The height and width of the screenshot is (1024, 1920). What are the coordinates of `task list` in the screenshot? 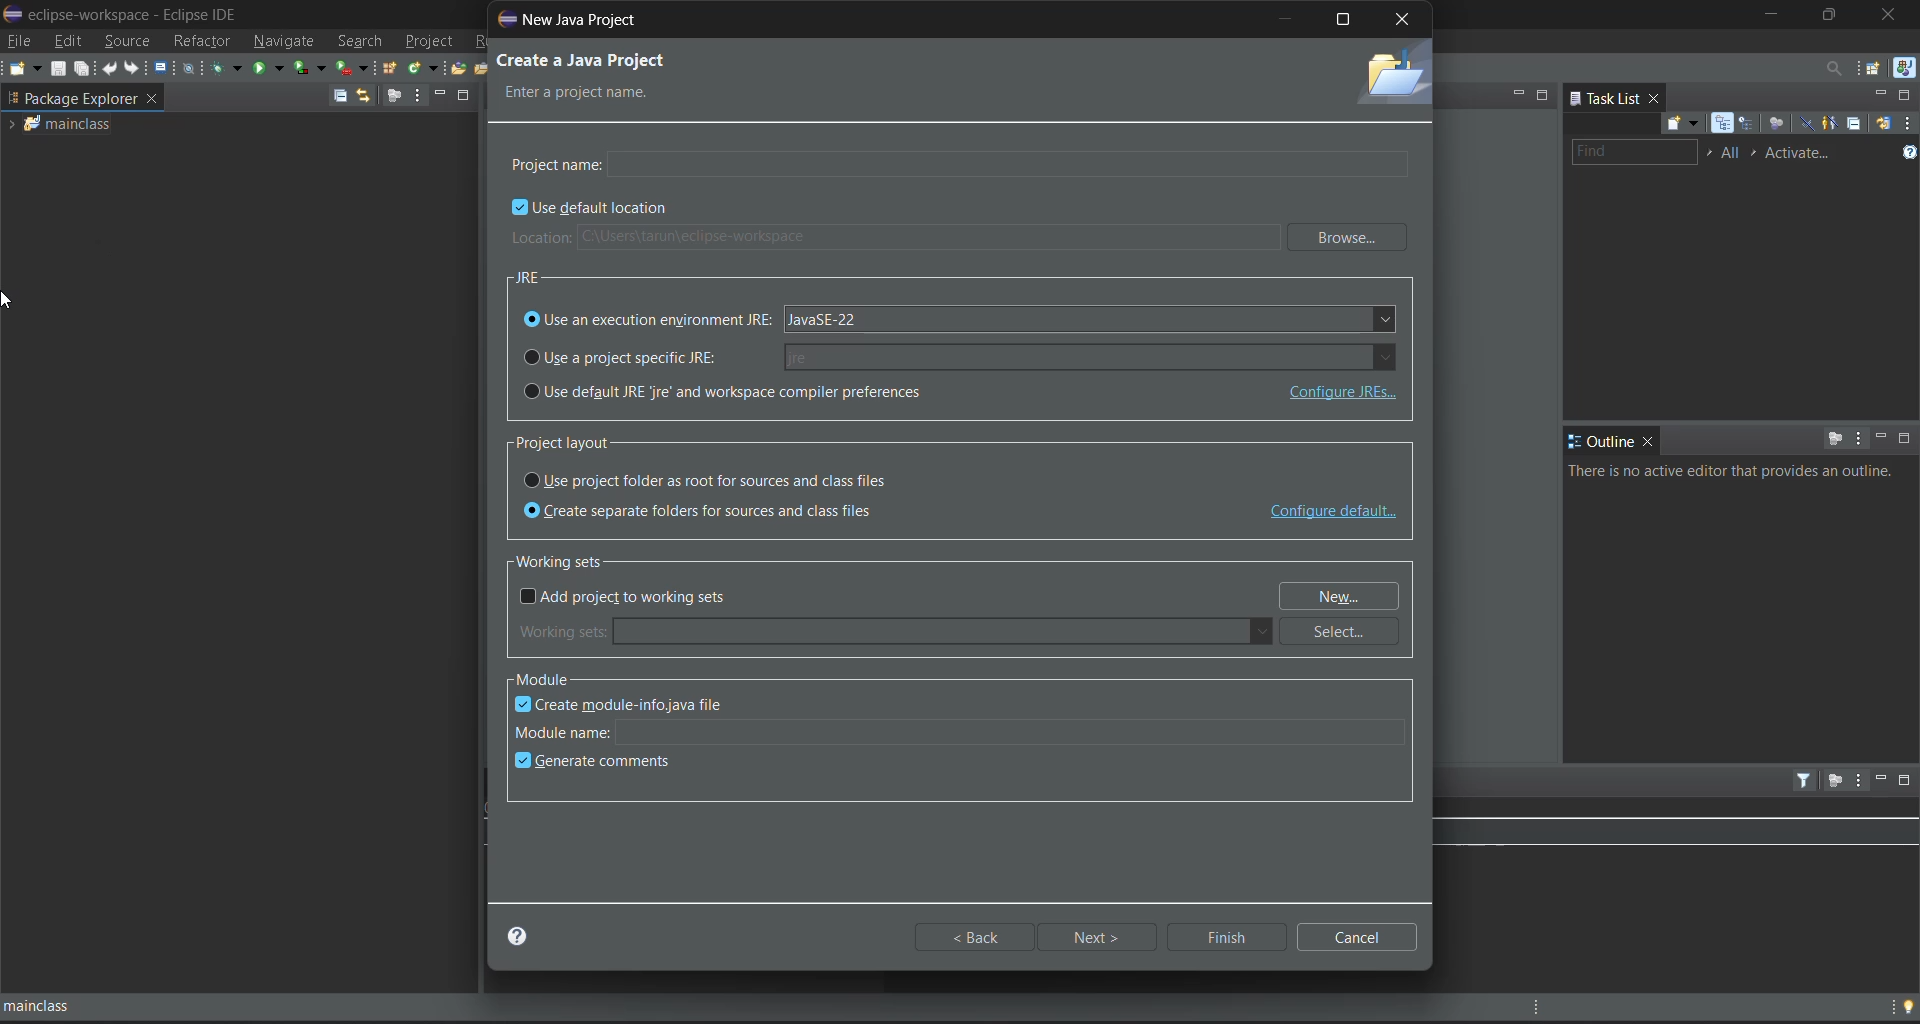 It's located at (1604, 96).